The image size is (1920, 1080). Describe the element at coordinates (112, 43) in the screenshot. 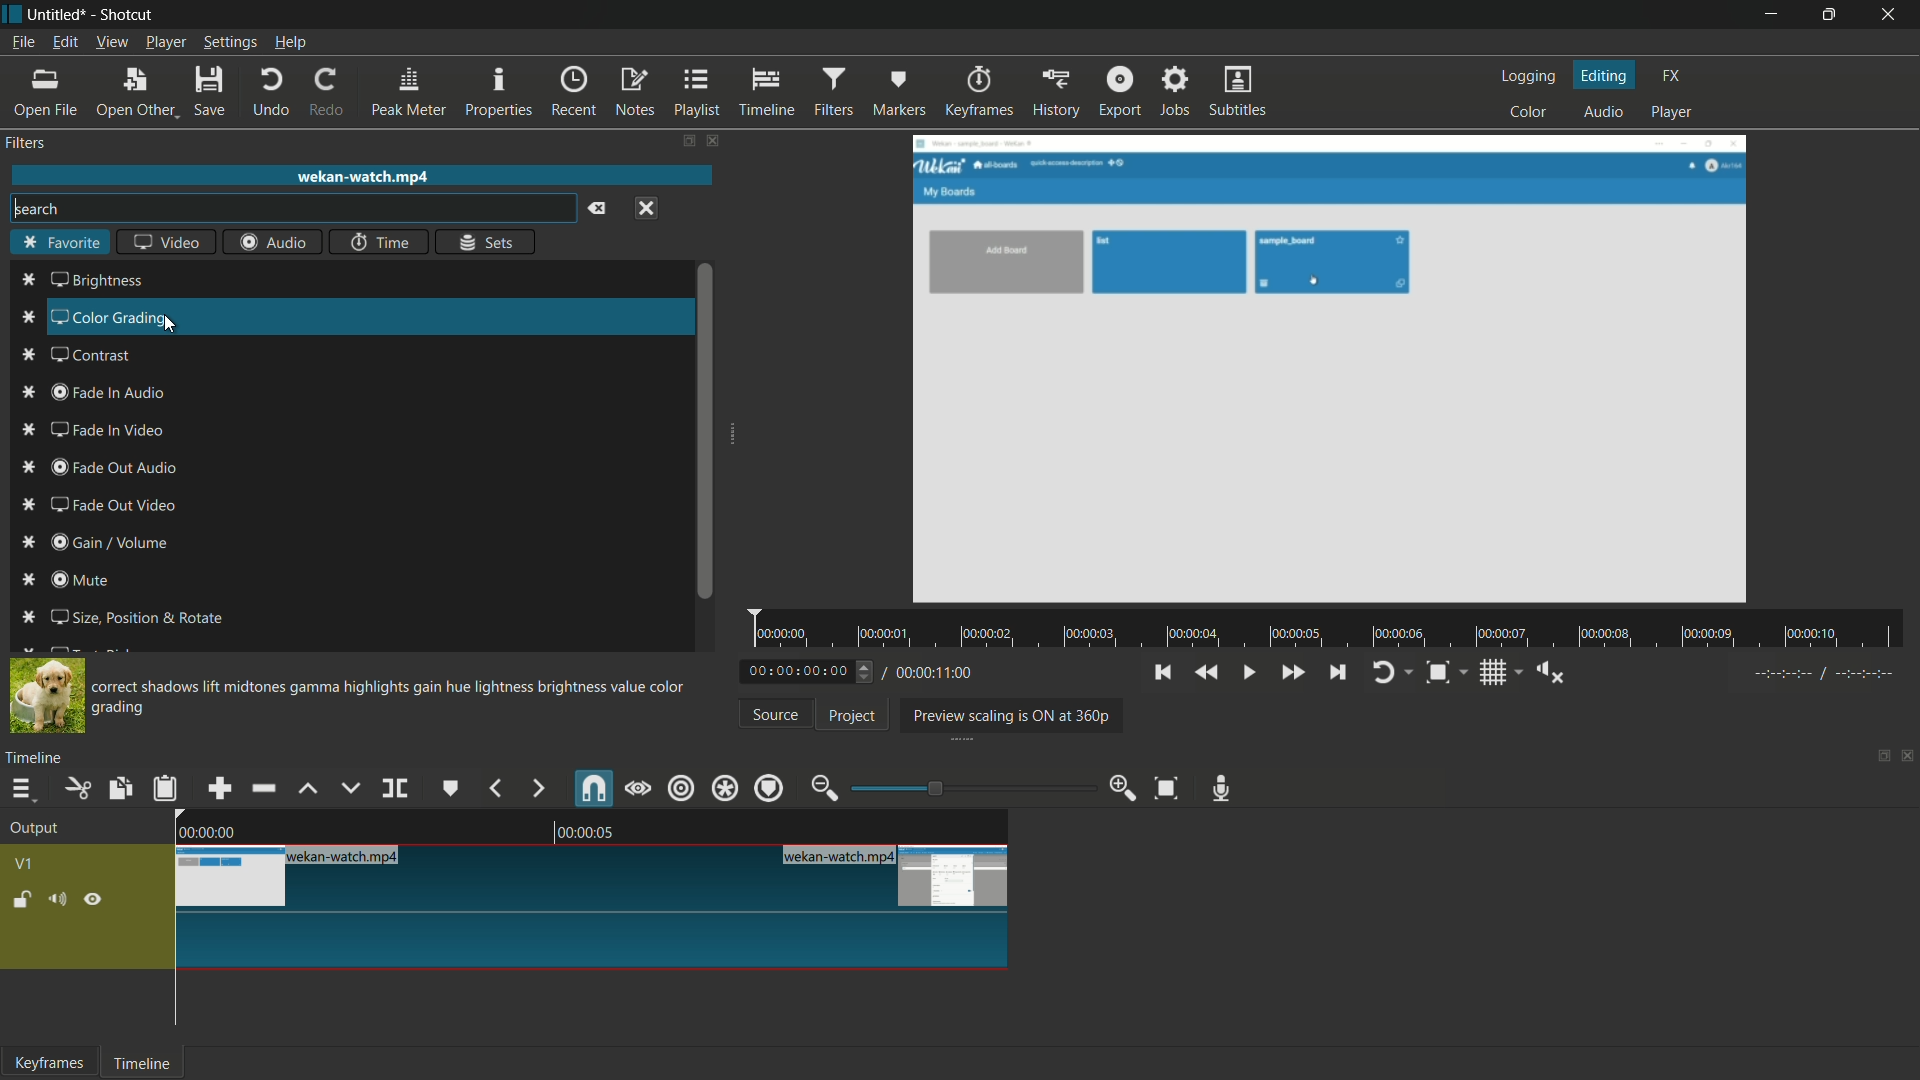

I see `view menu` at that location.